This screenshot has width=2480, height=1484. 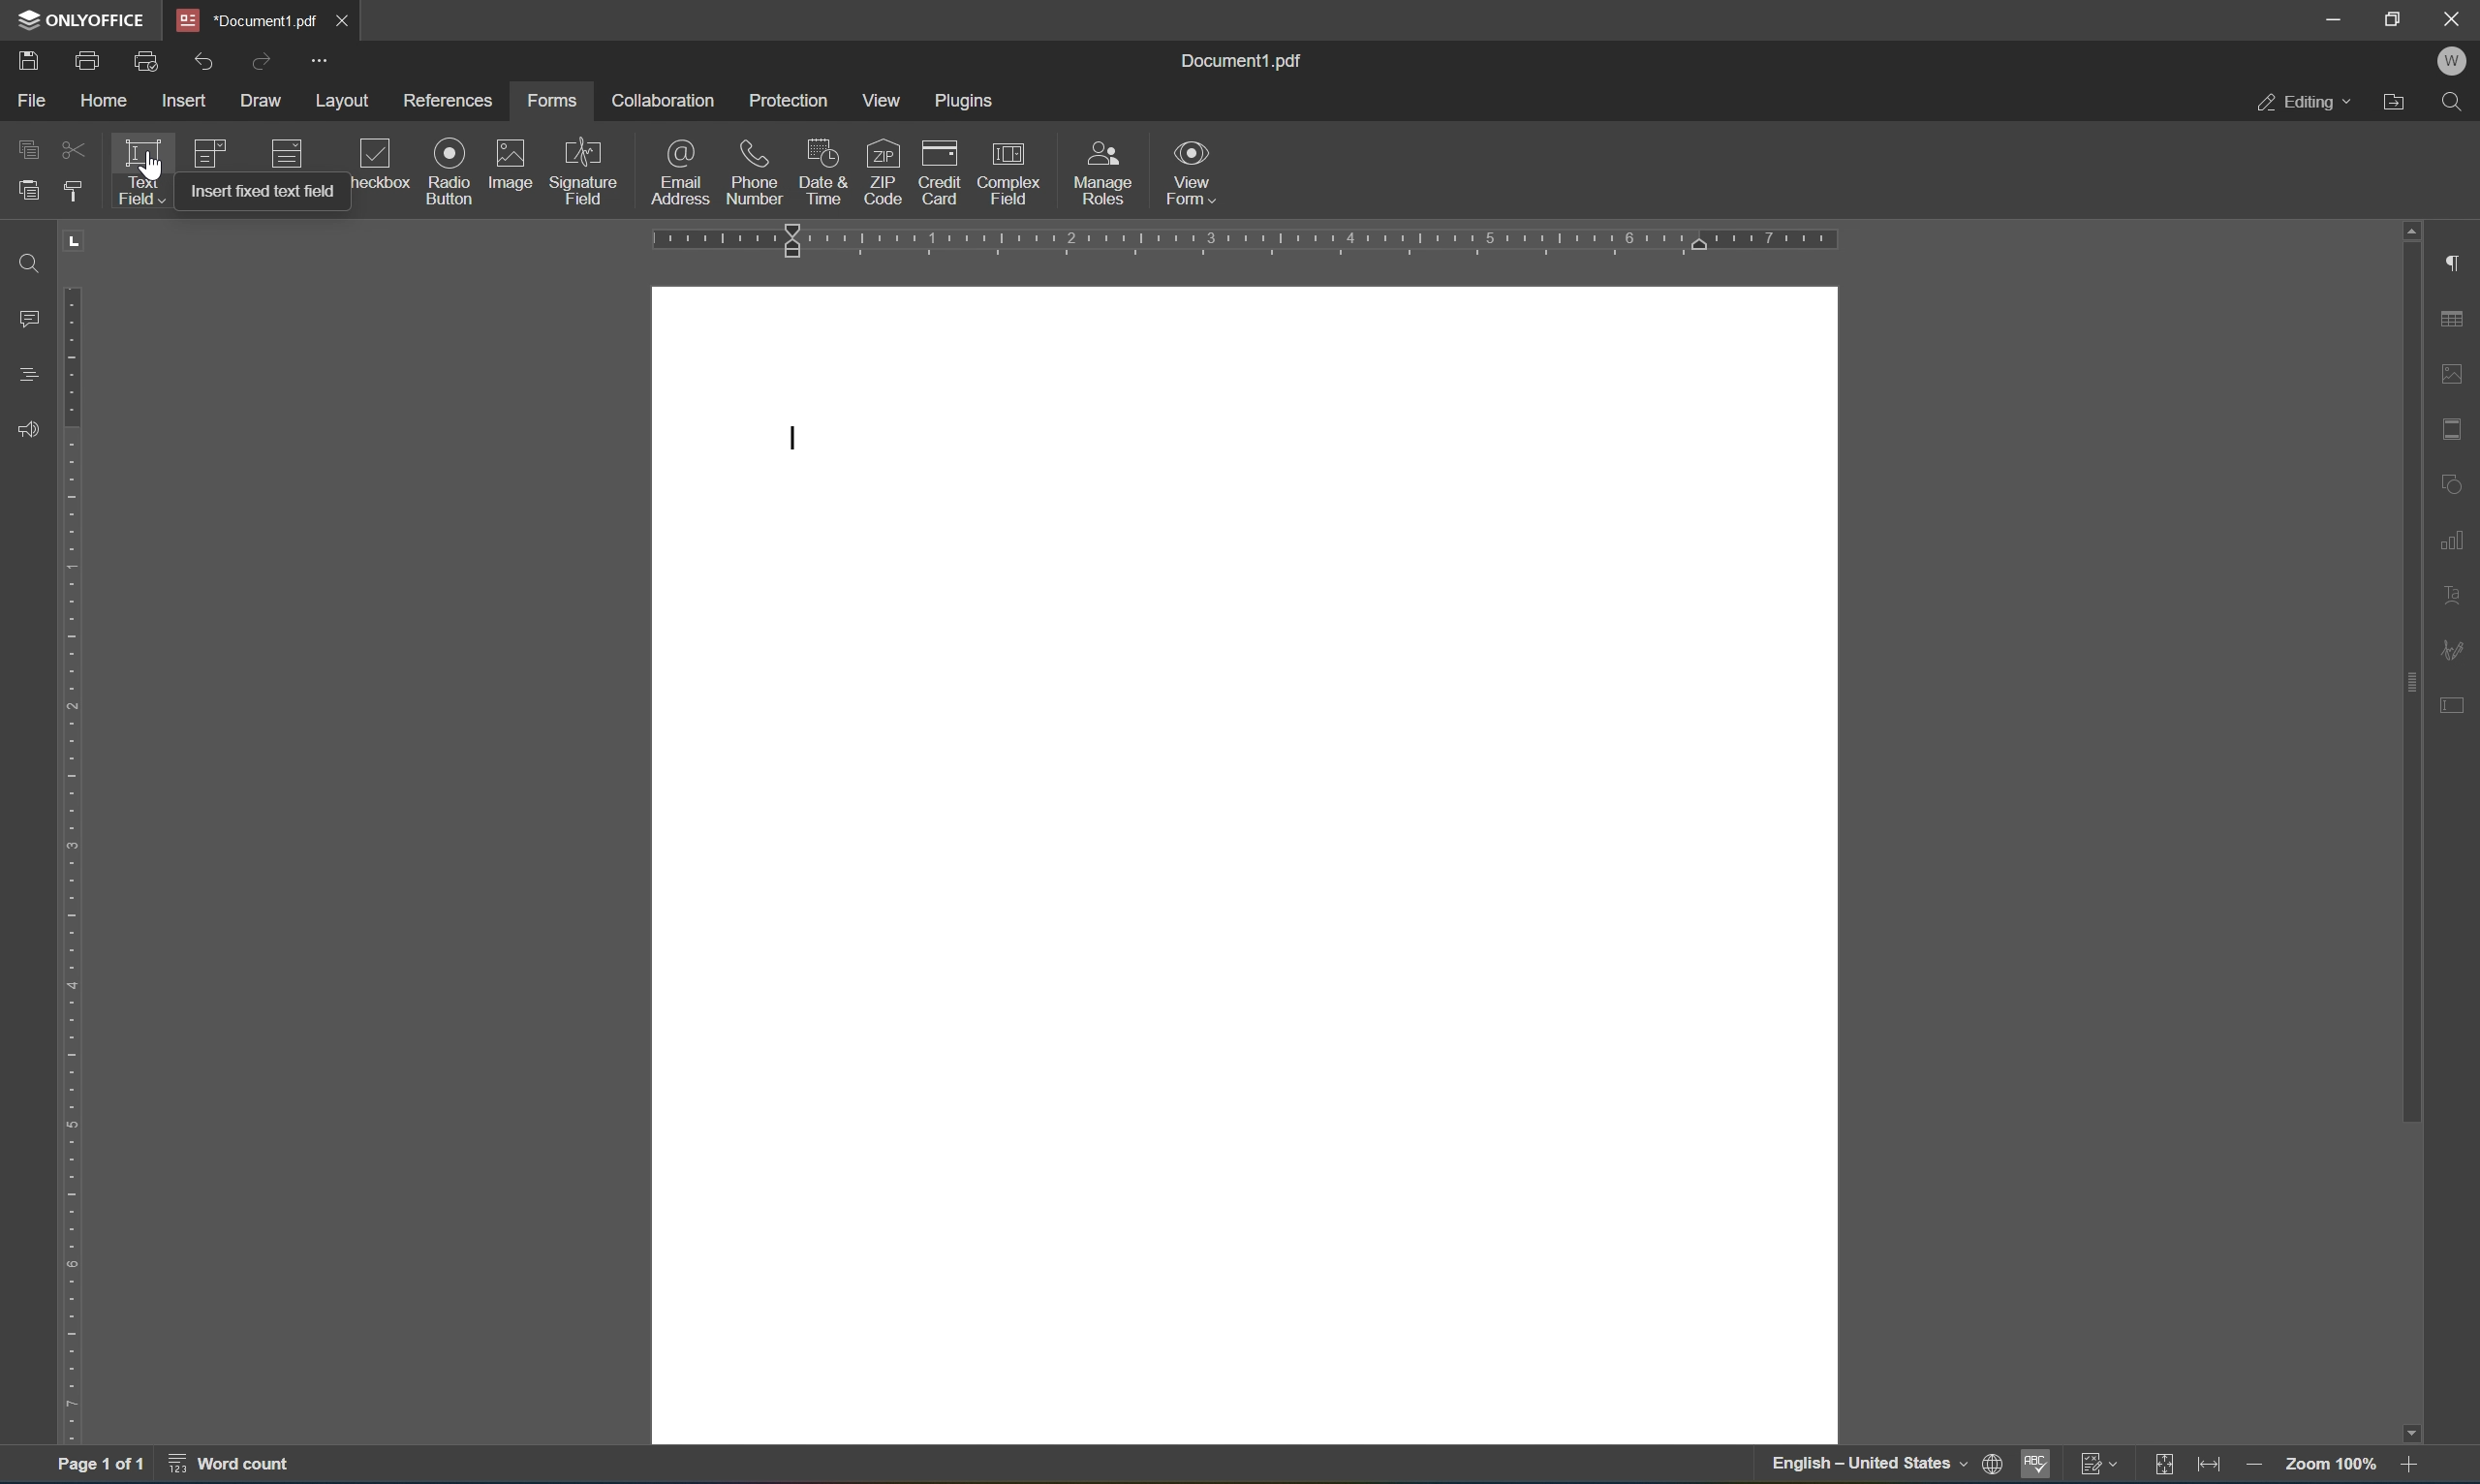 I want to click on date and time, so click(x=823, y=170).